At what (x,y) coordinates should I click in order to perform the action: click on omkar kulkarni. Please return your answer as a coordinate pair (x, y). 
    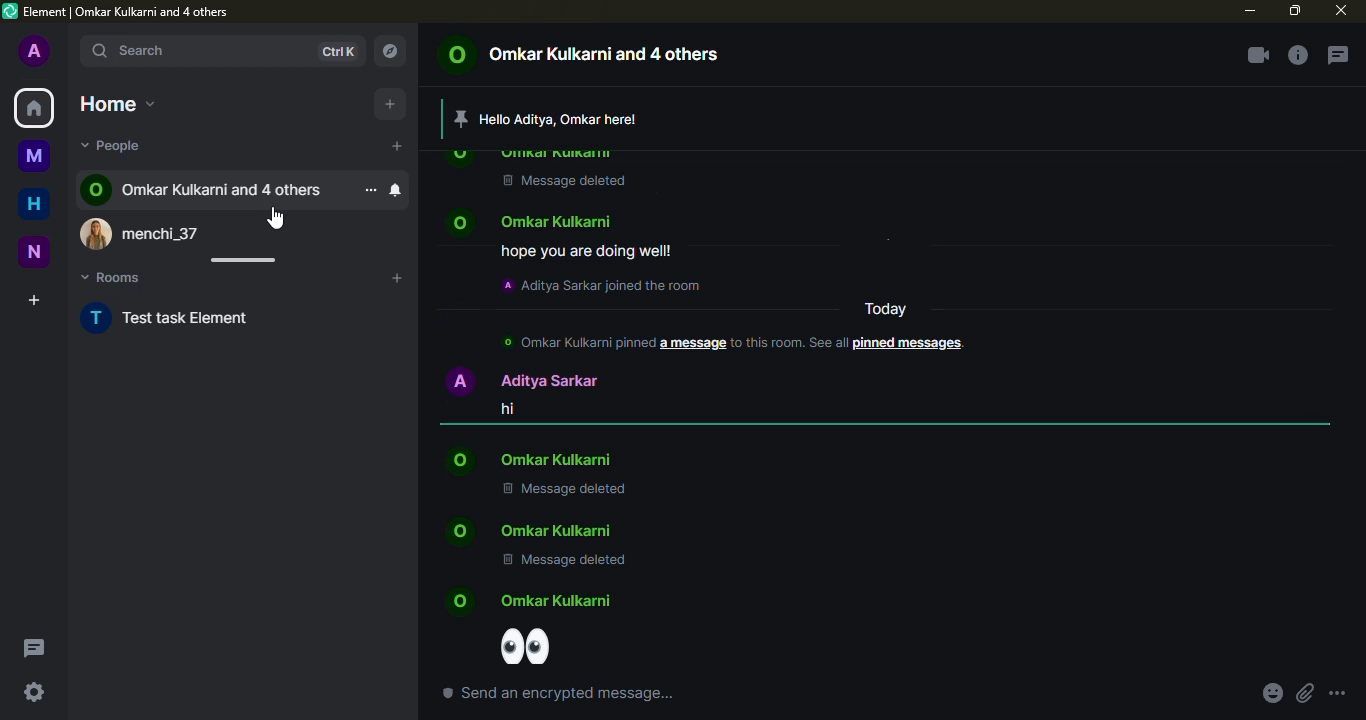
    Looking at the image, I should click on (531, 461).